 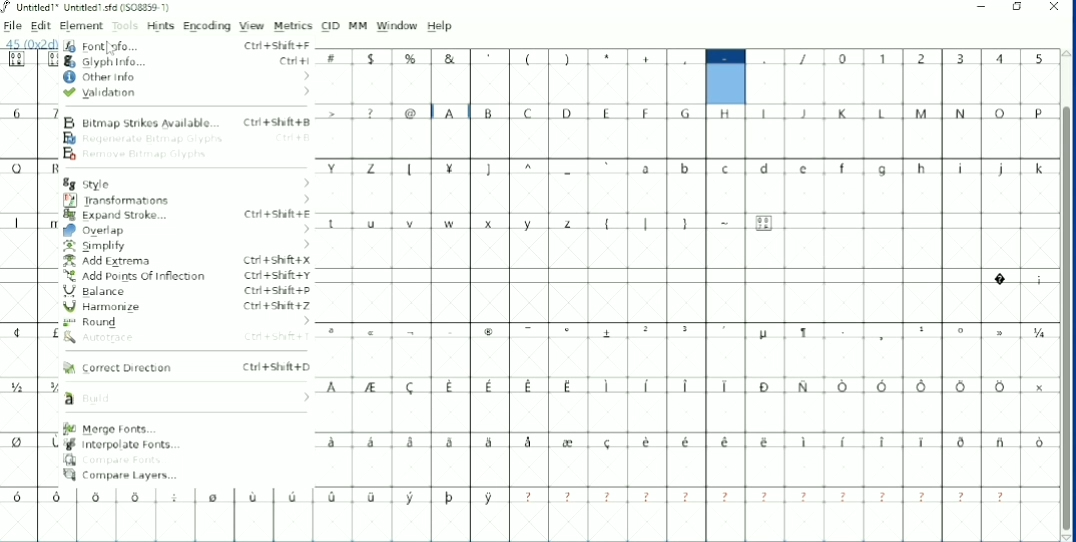 I want to click on Metrics, so click(x=292, y=26).